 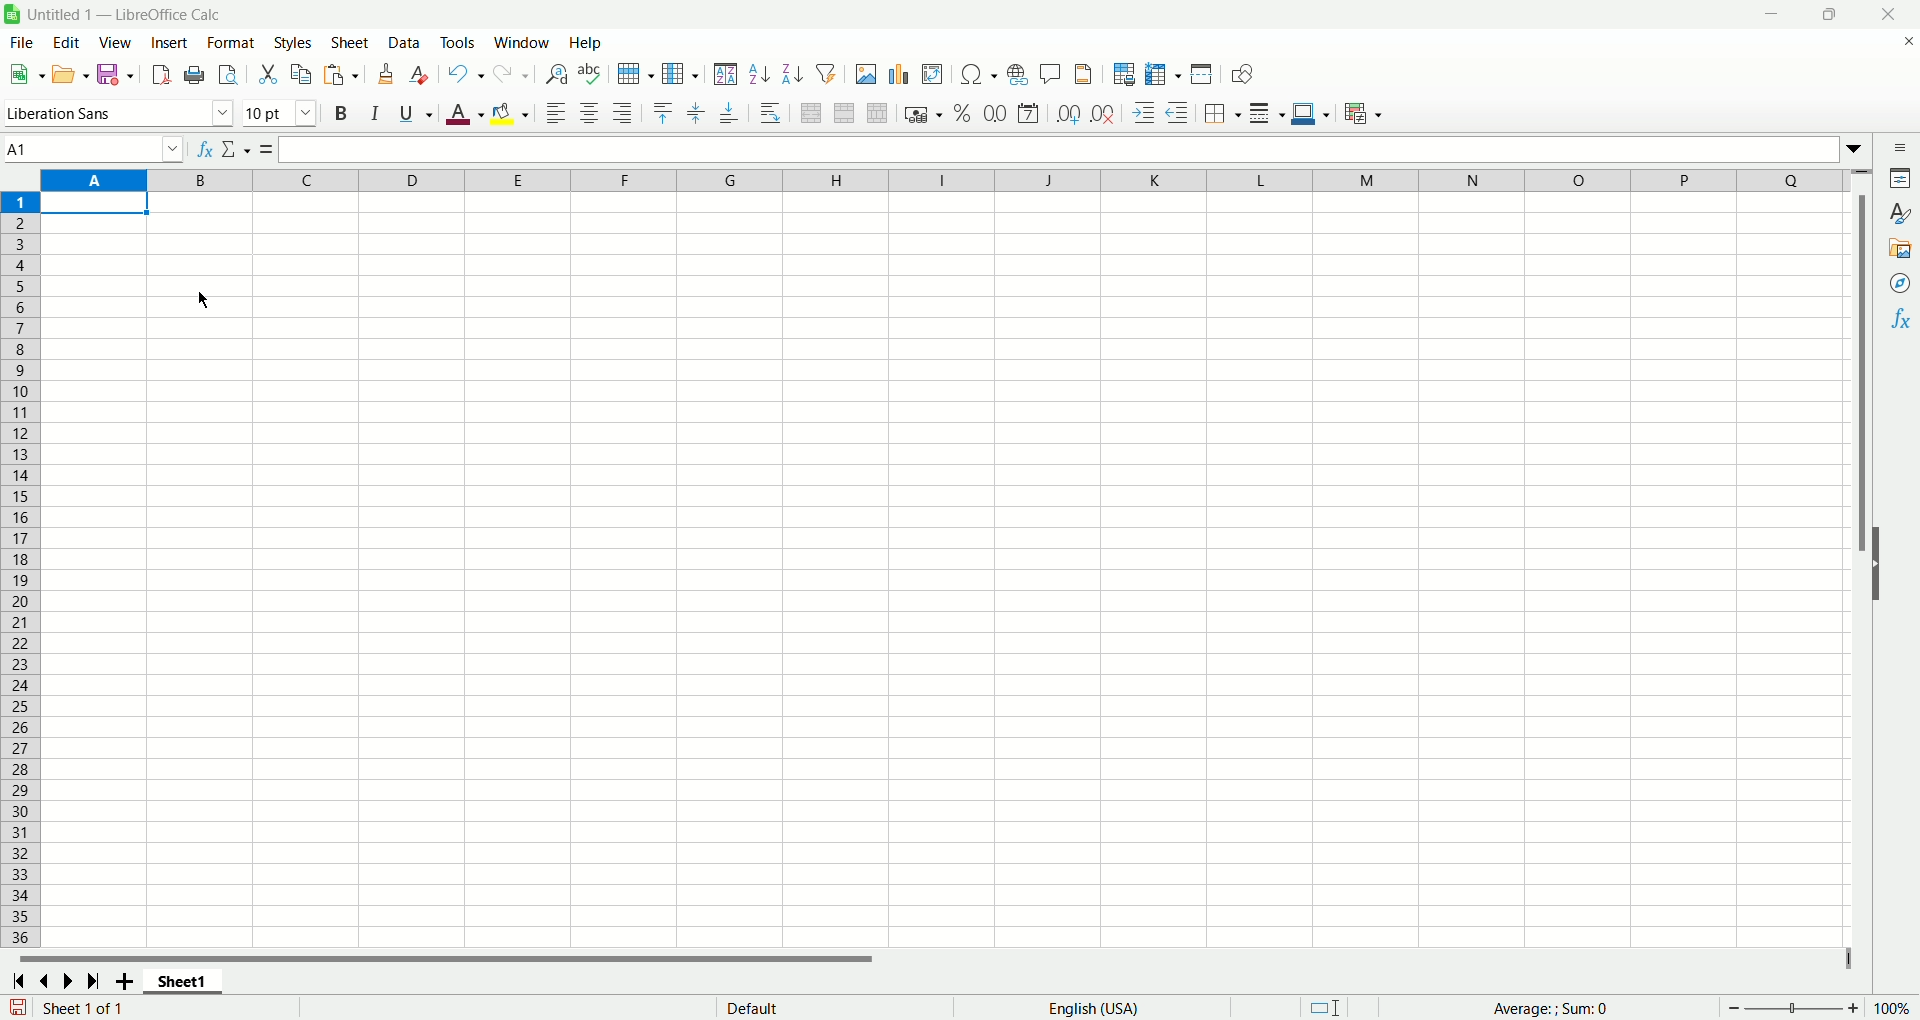 What do you see at coordinates (268, 150) in the screenshot?
I see `formula` at bounding box center [268, 150].